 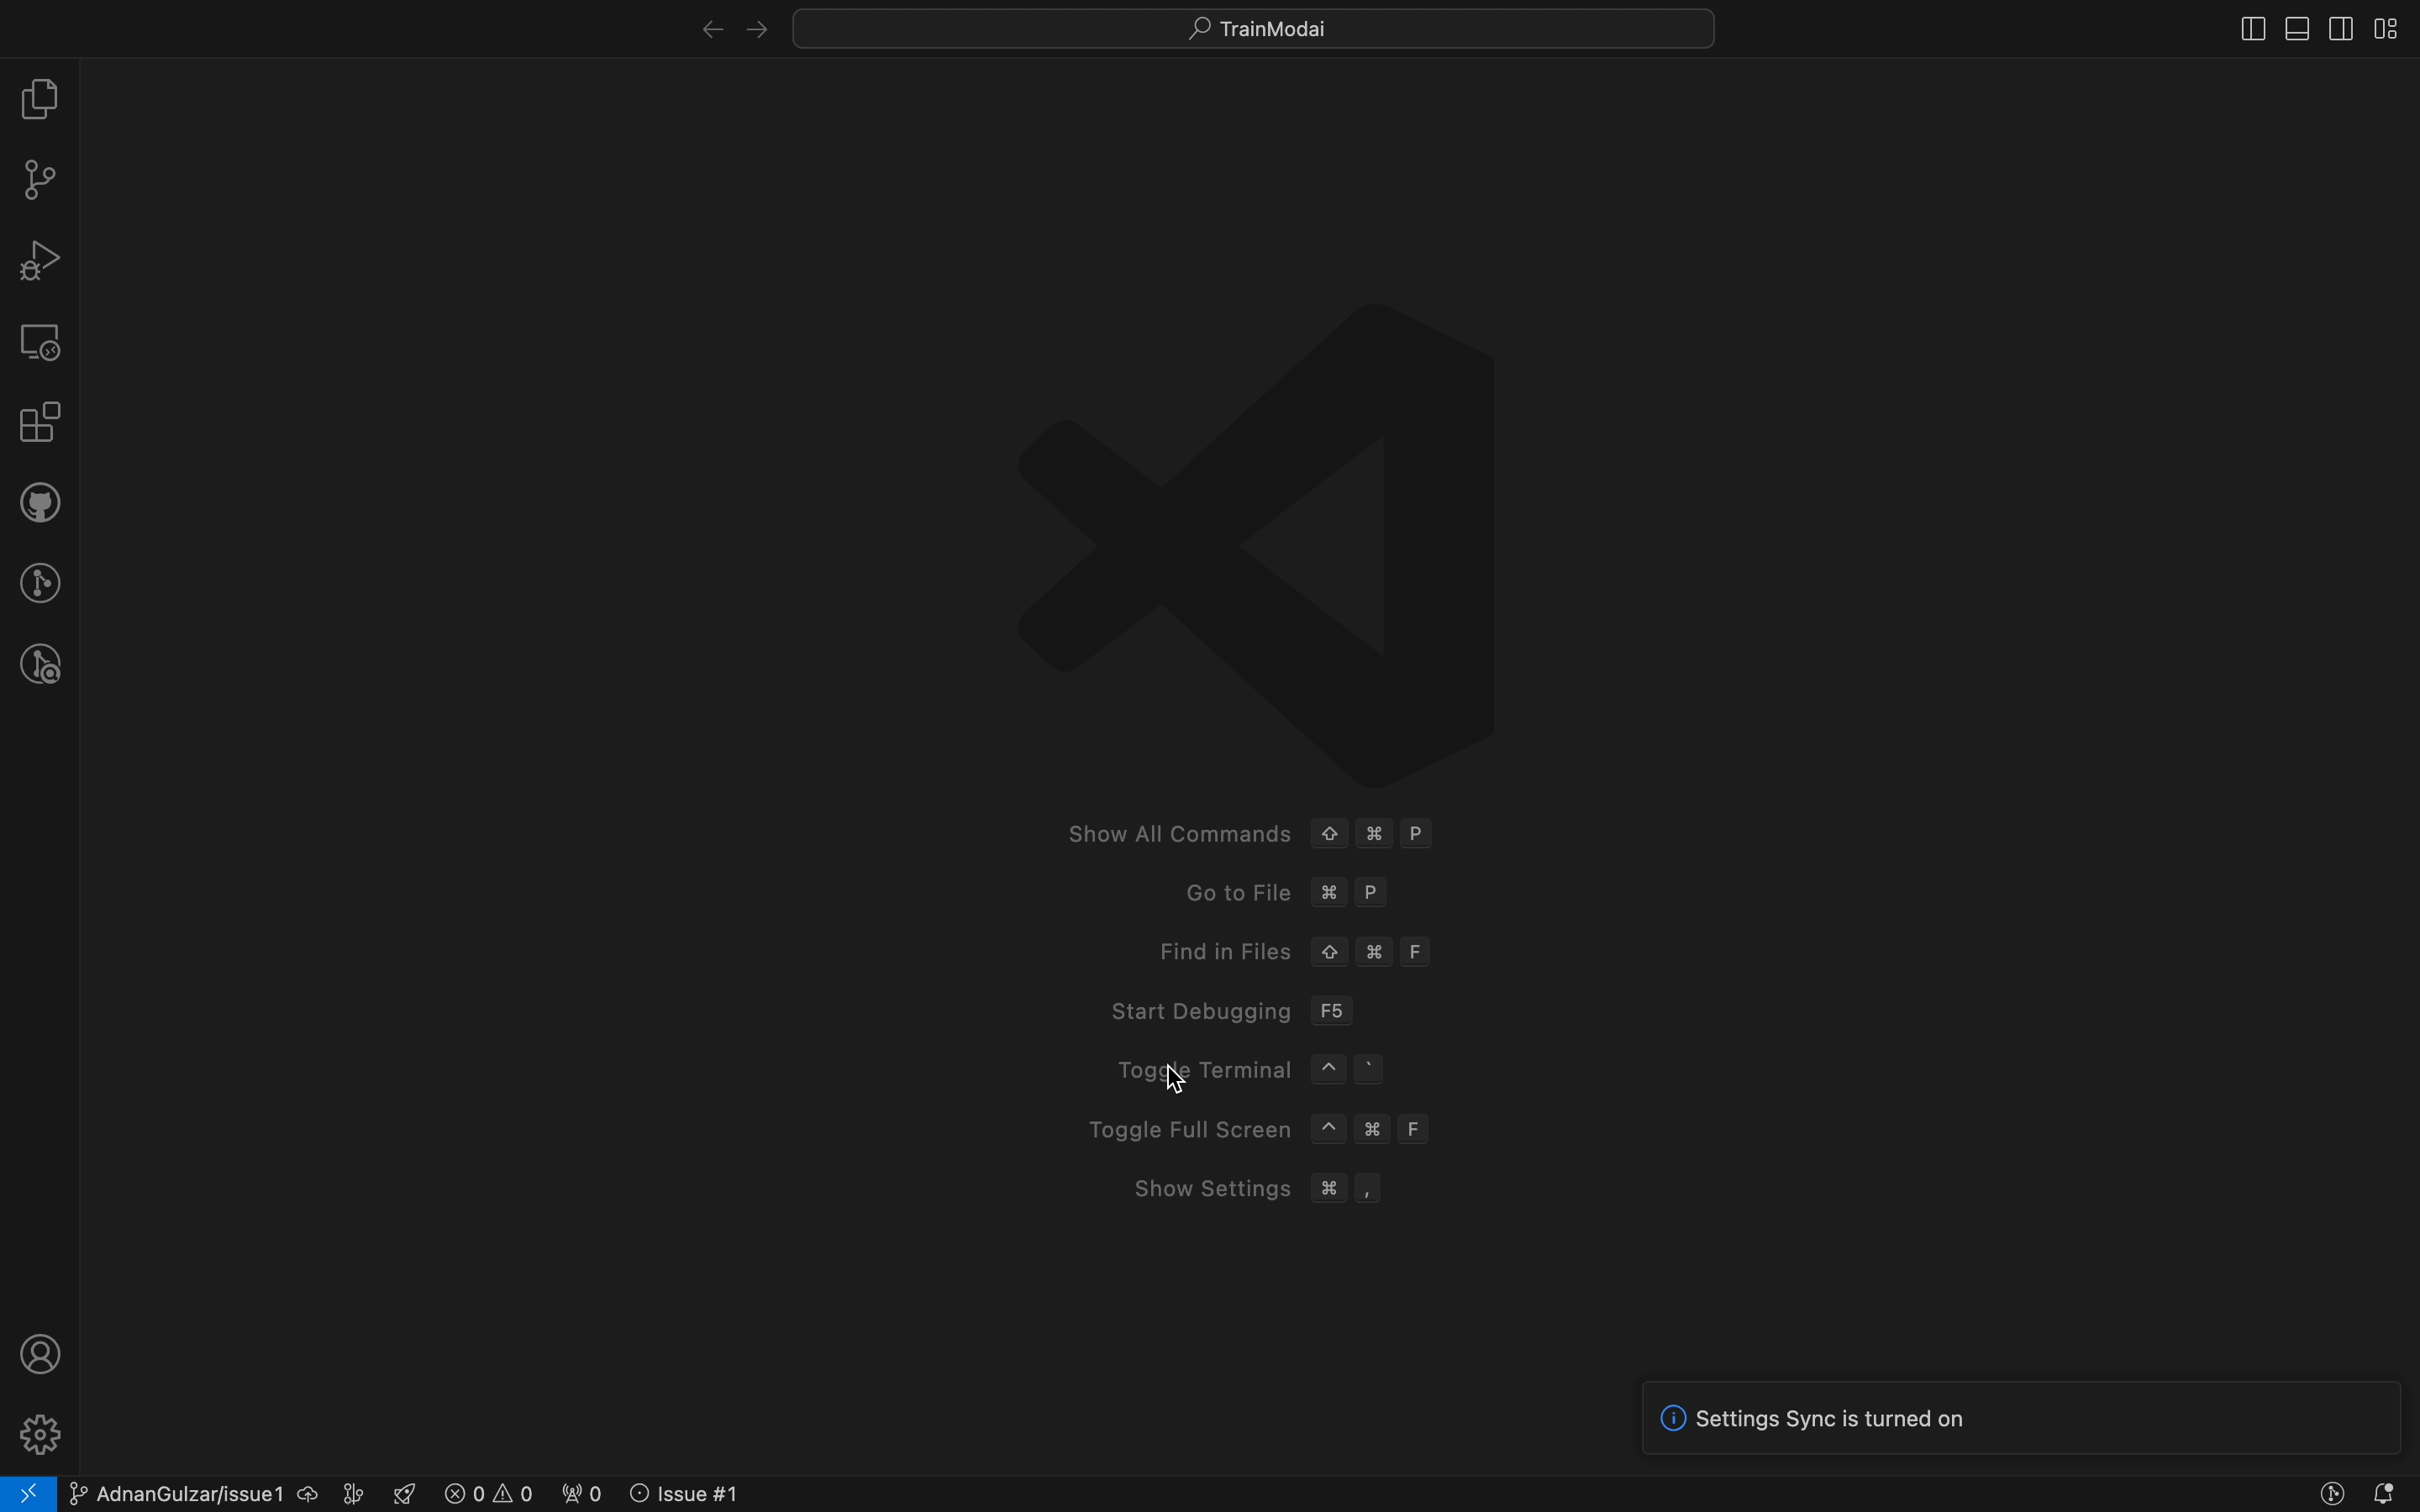 What do you see at coordinates (39, 178) in the screenshot?
I see `git` at bounding box center [39, 178].